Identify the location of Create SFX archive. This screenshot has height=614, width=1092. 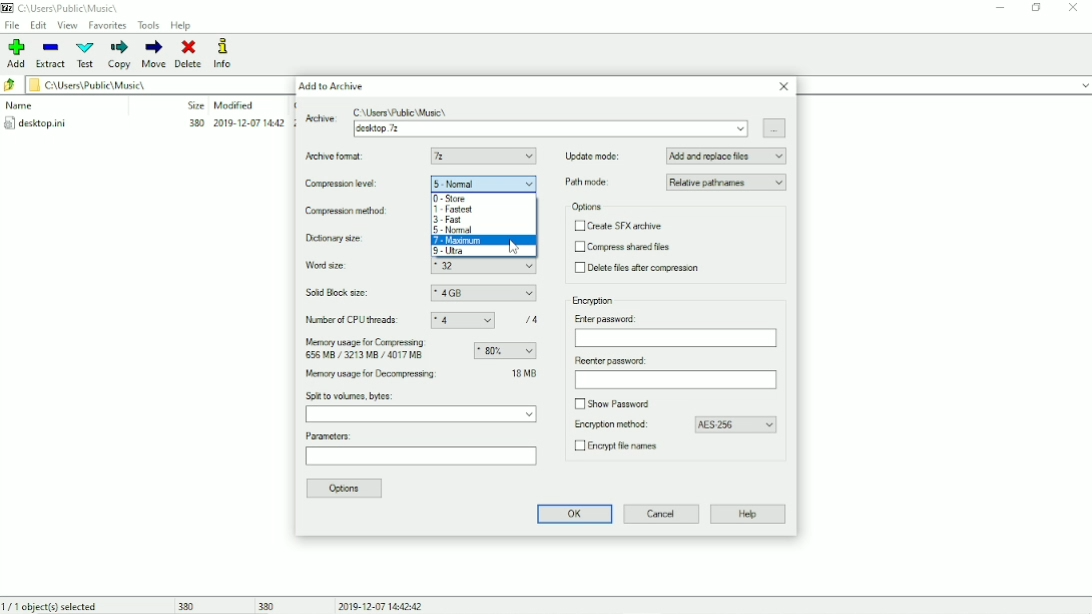
(620, 226).